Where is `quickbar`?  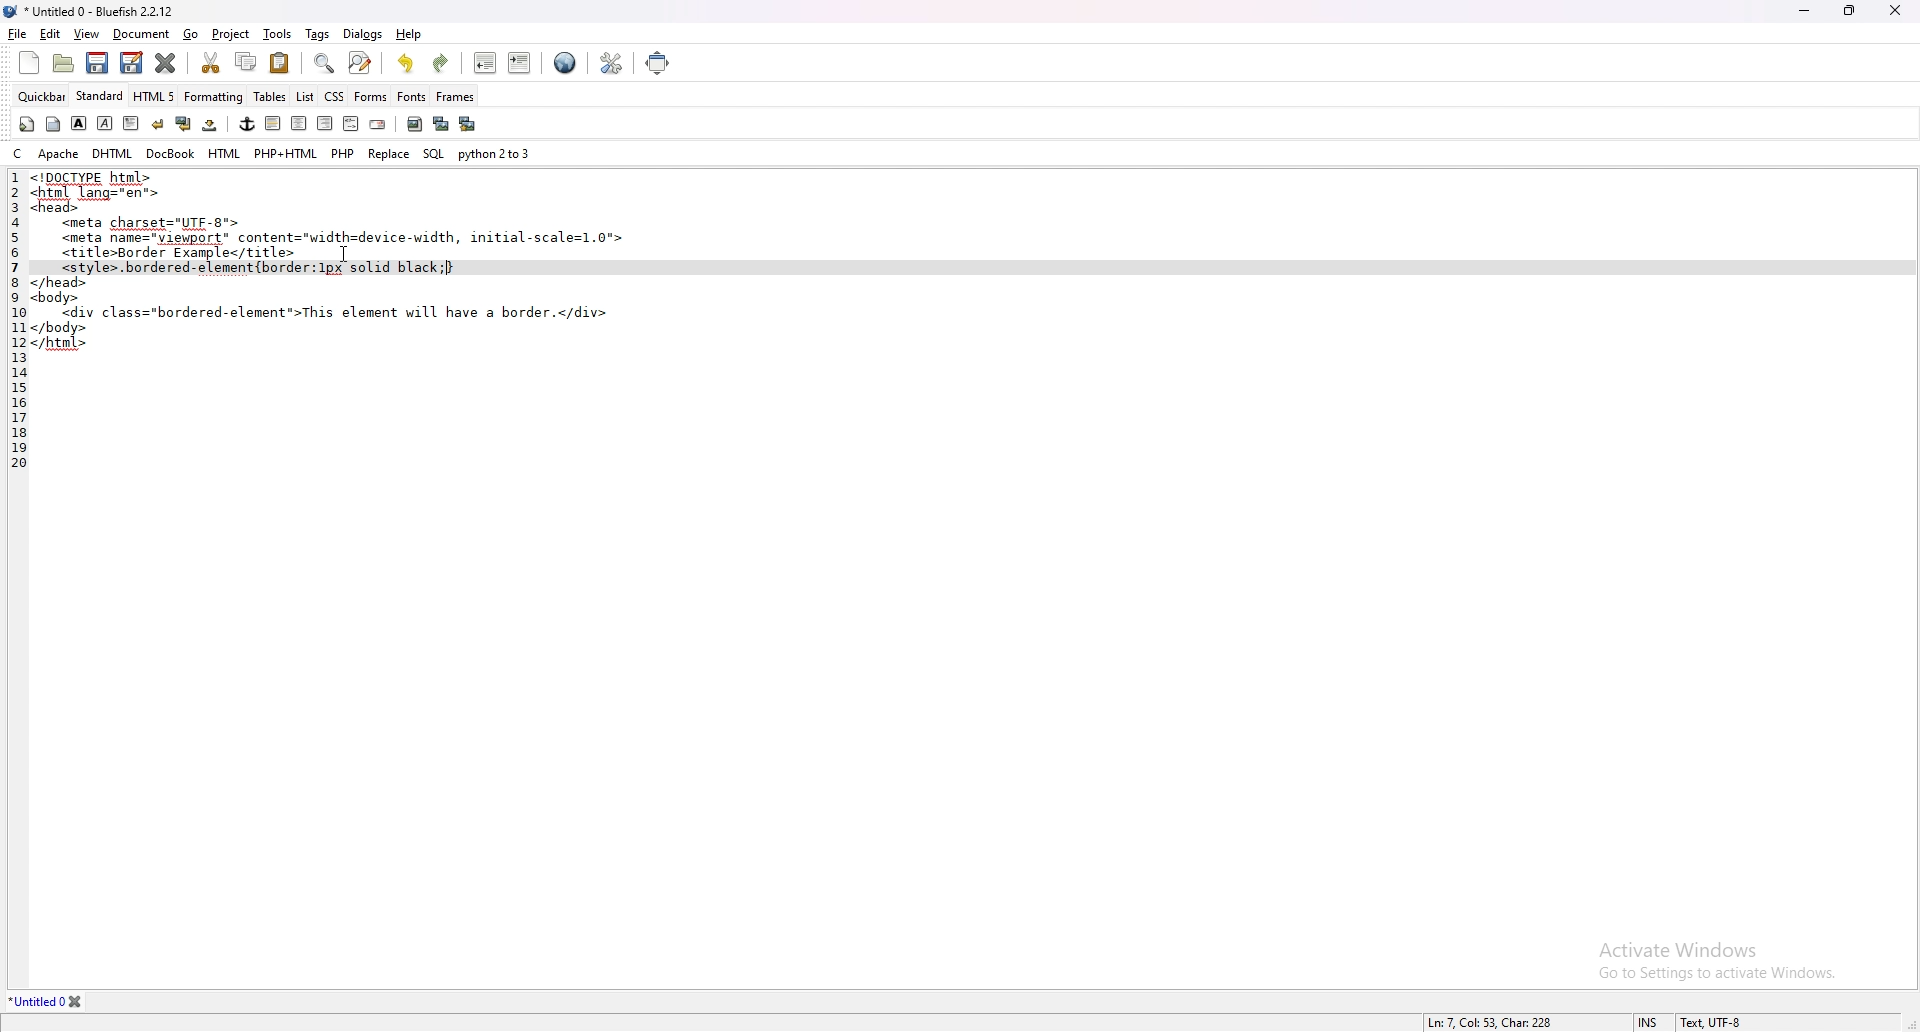
quickbar is located at coordinates (42, 97).